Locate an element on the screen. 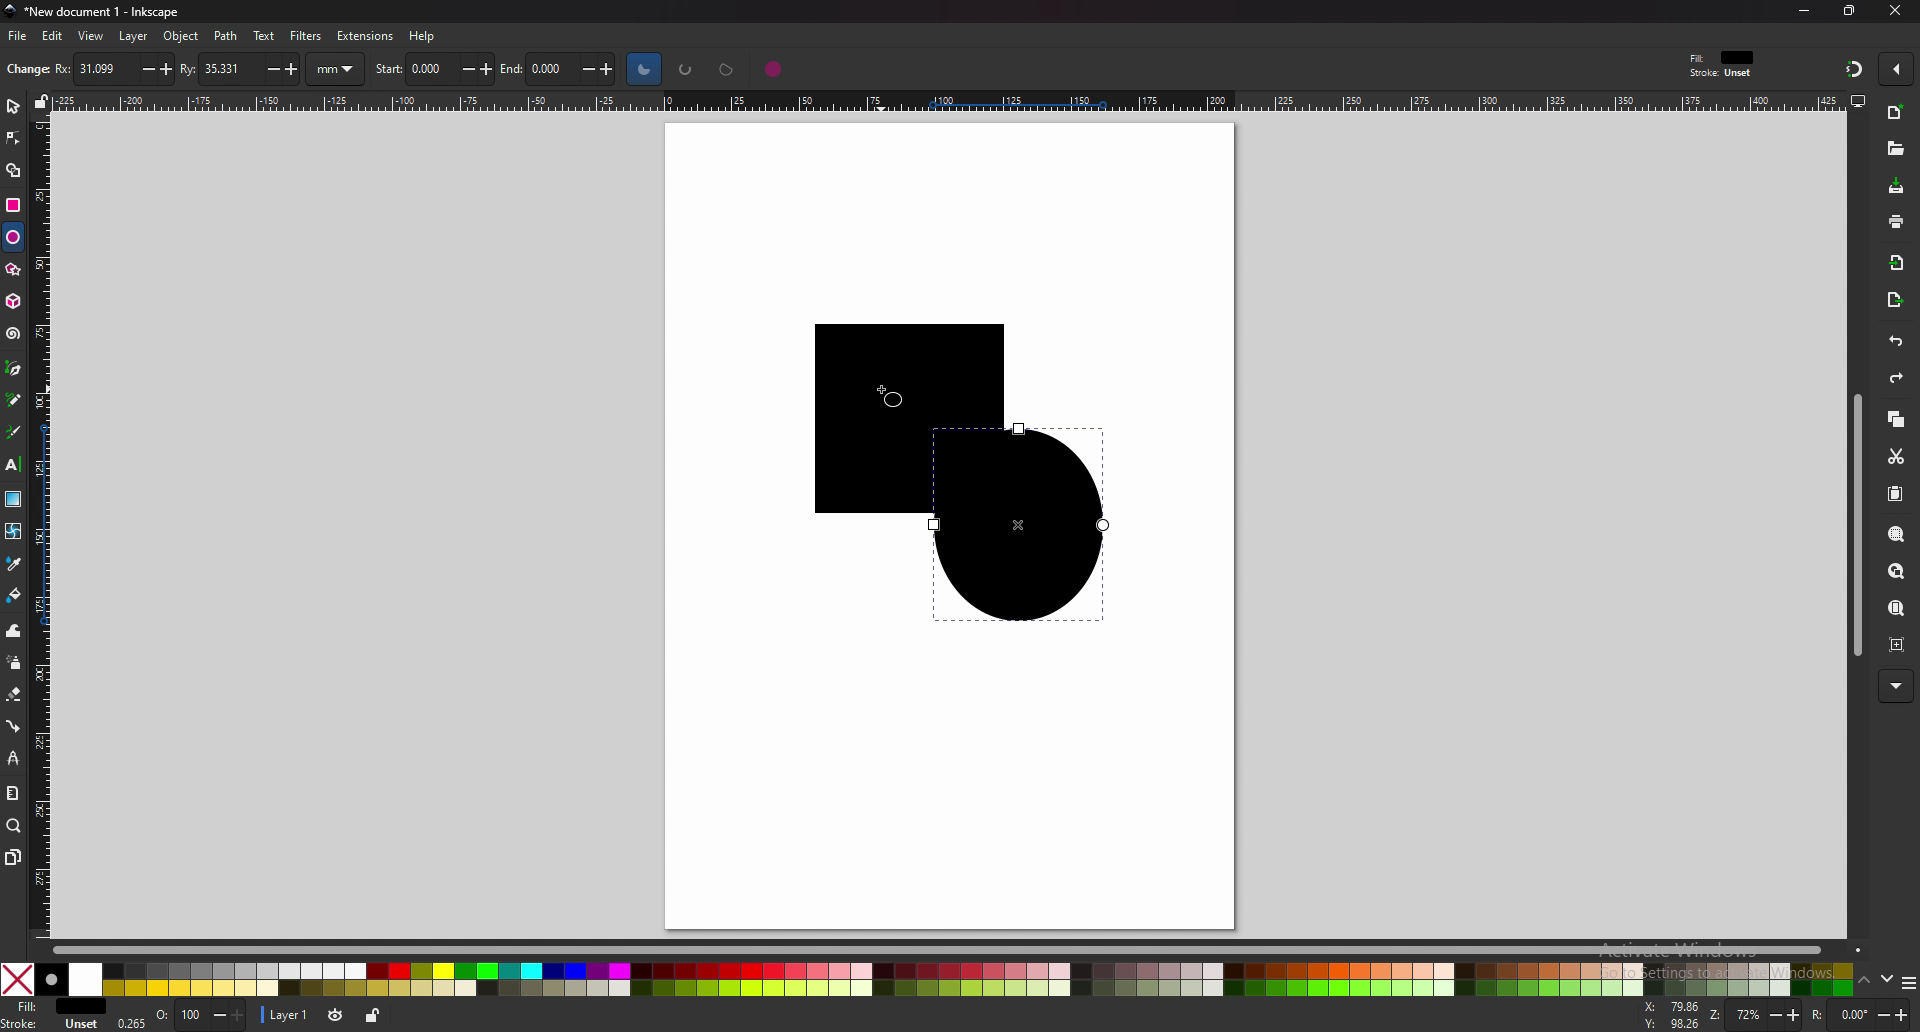 The width and height of the screenshot is (1920, 1032). layer is located at coordinates (135, 37).